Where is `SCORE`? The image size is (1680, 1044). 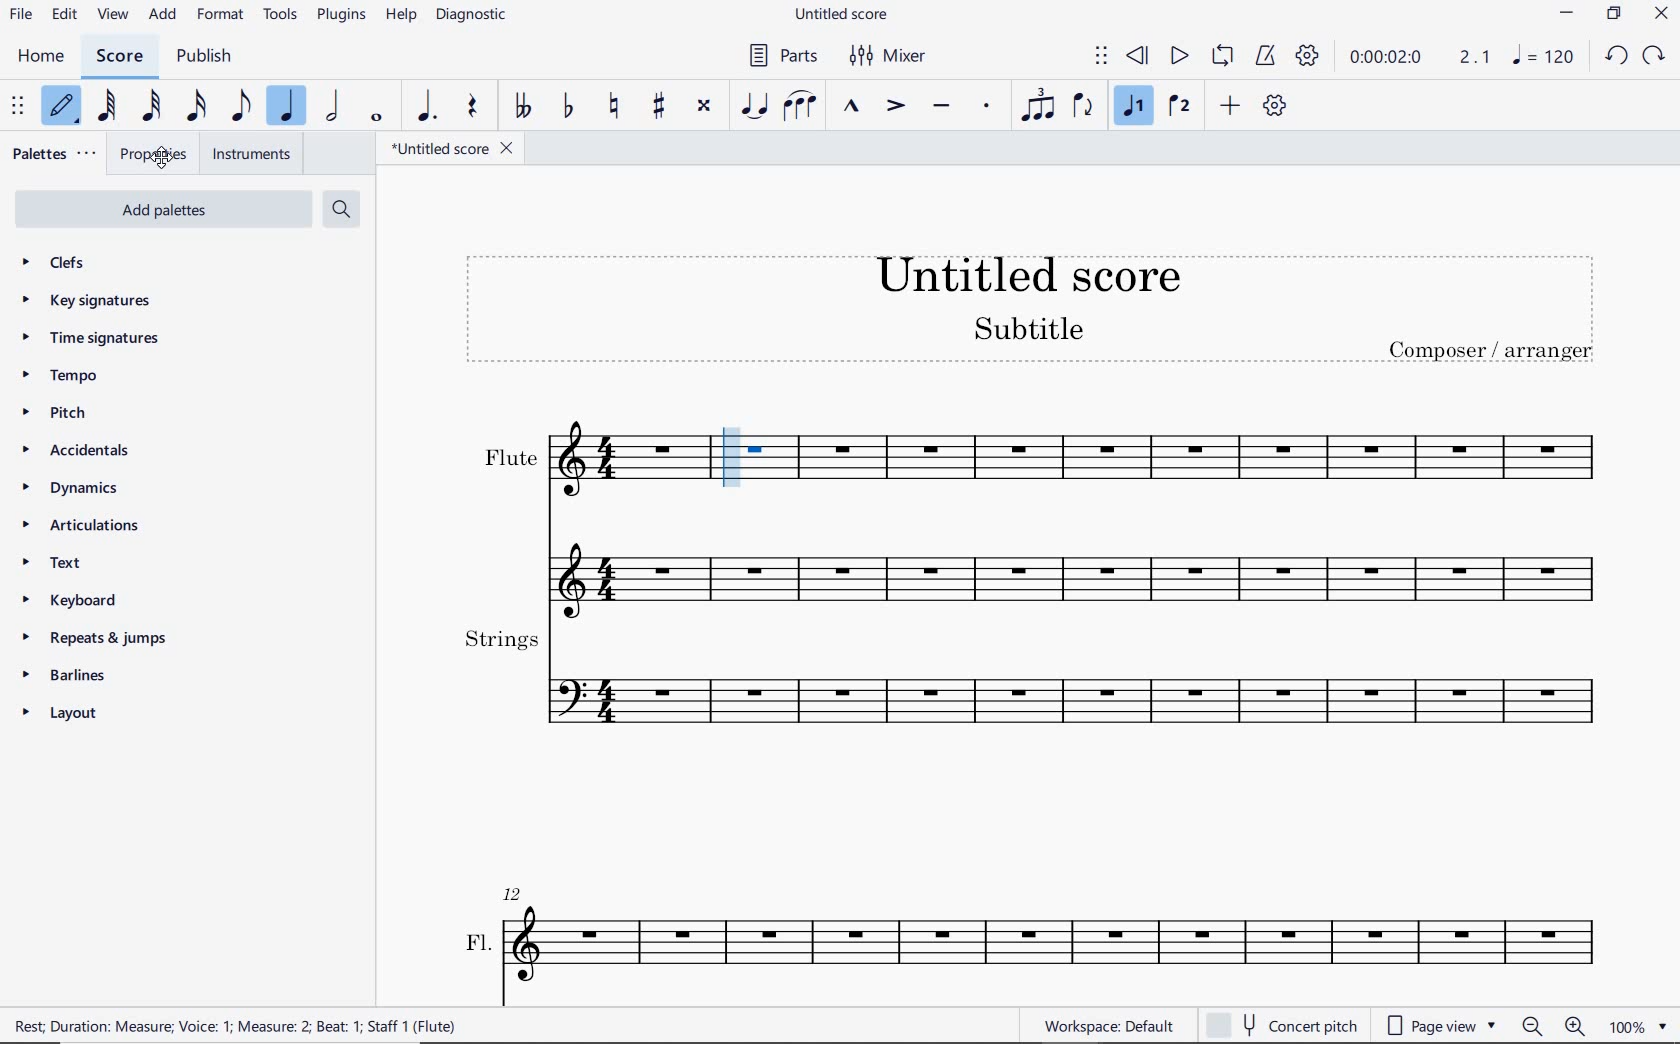 SCORE is located at coordinates (121, 55).